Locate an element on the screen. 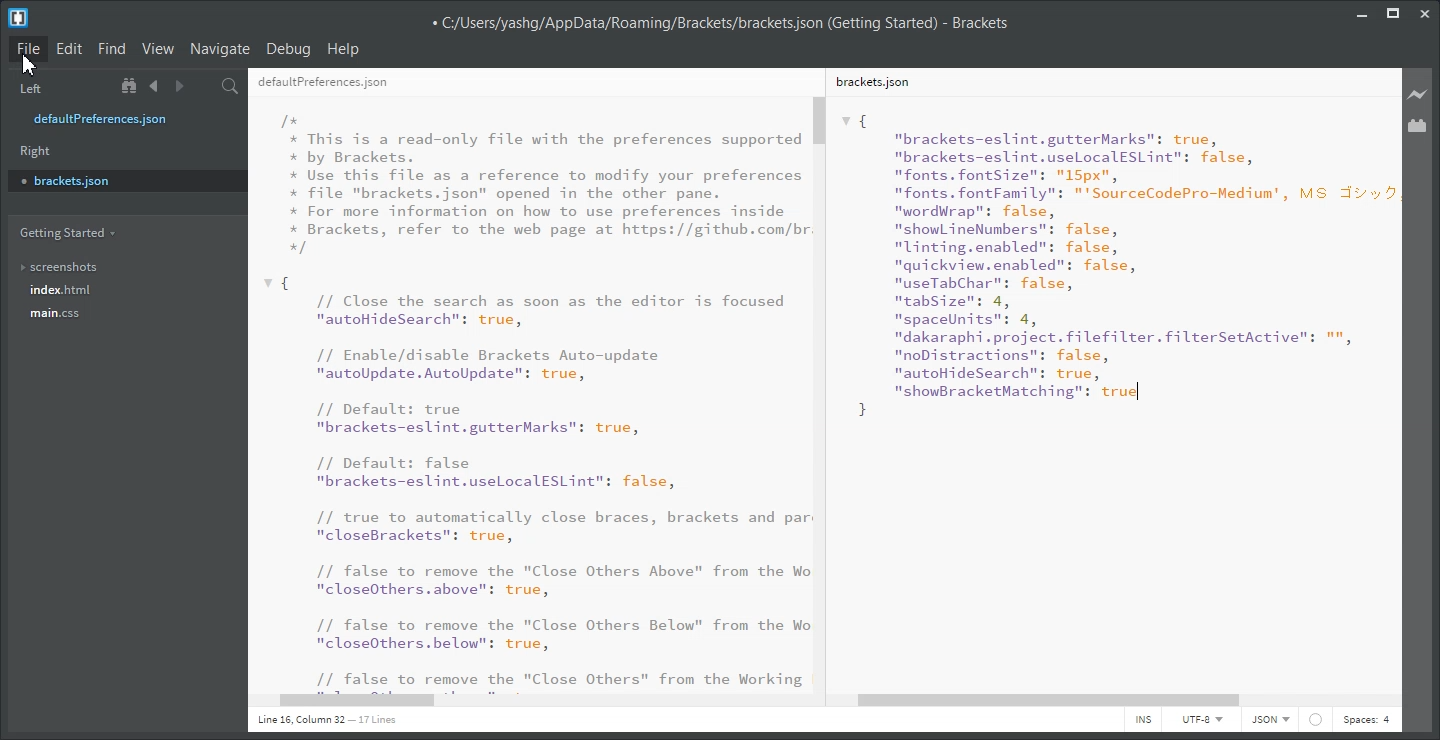 This screenshot has height=740, width=1440. Icon is located at coordinates (1316, 720).